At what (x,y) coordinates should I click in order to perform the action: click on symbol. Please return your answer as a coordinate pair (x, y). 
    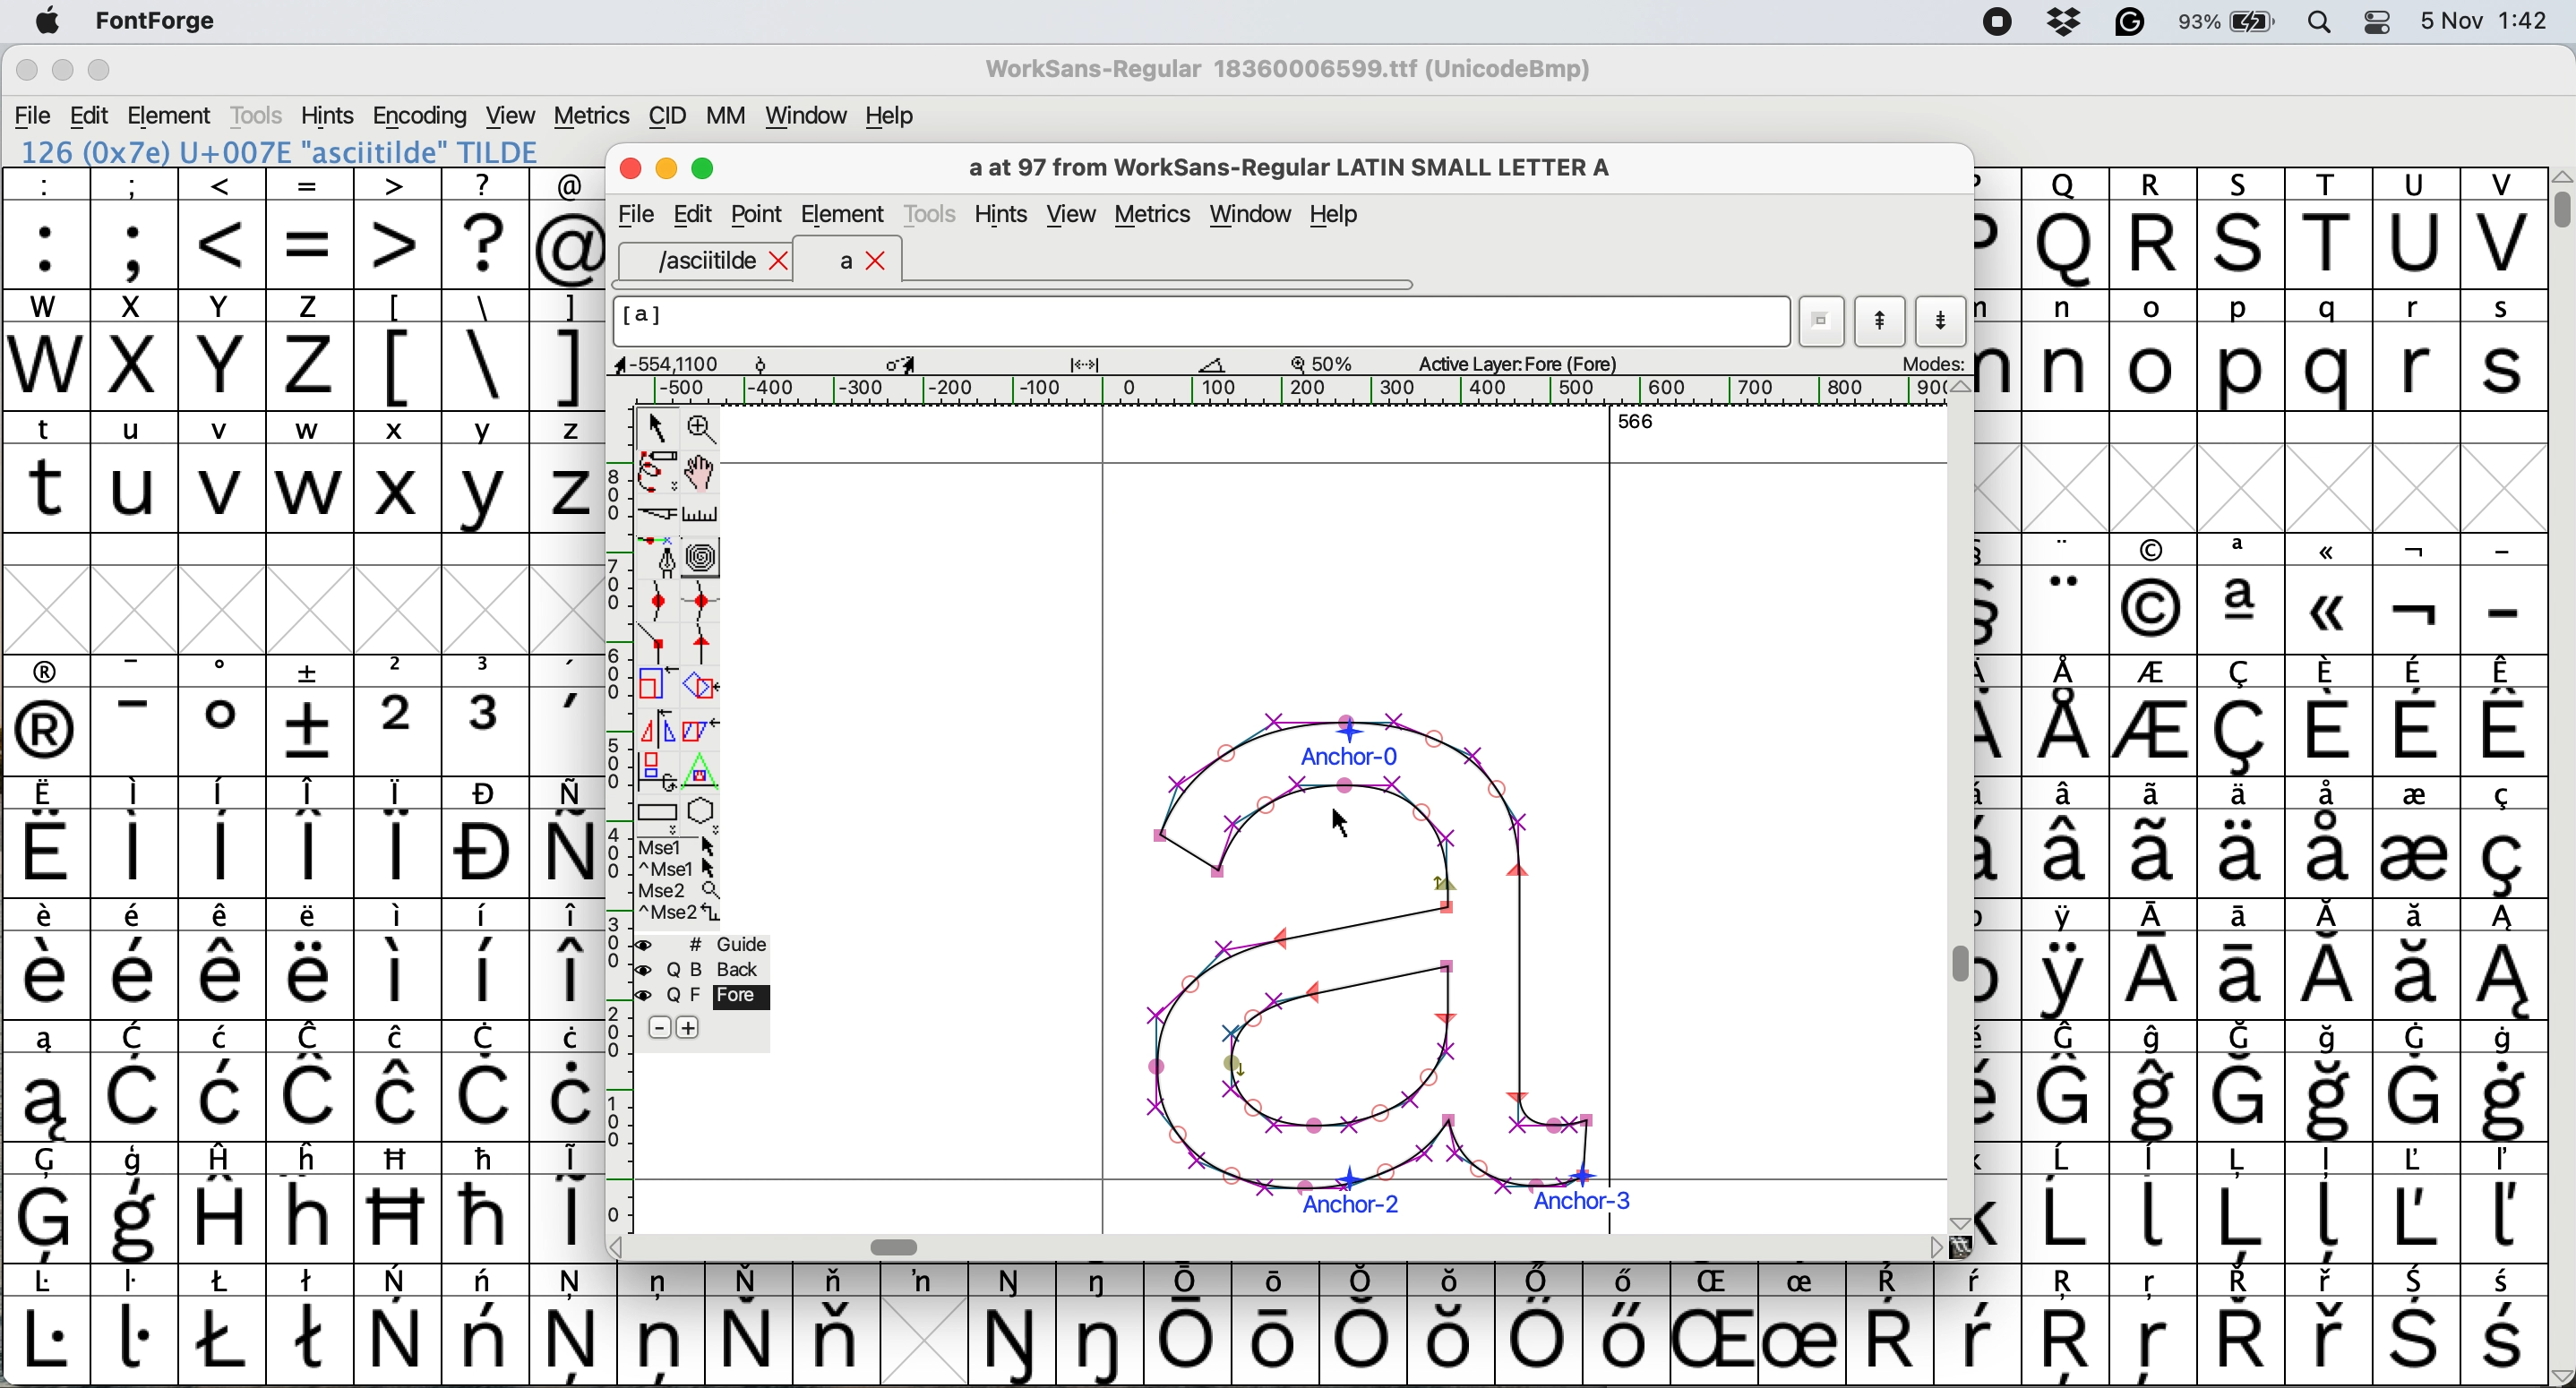
    Looking at the image, I should click on (46, 960).